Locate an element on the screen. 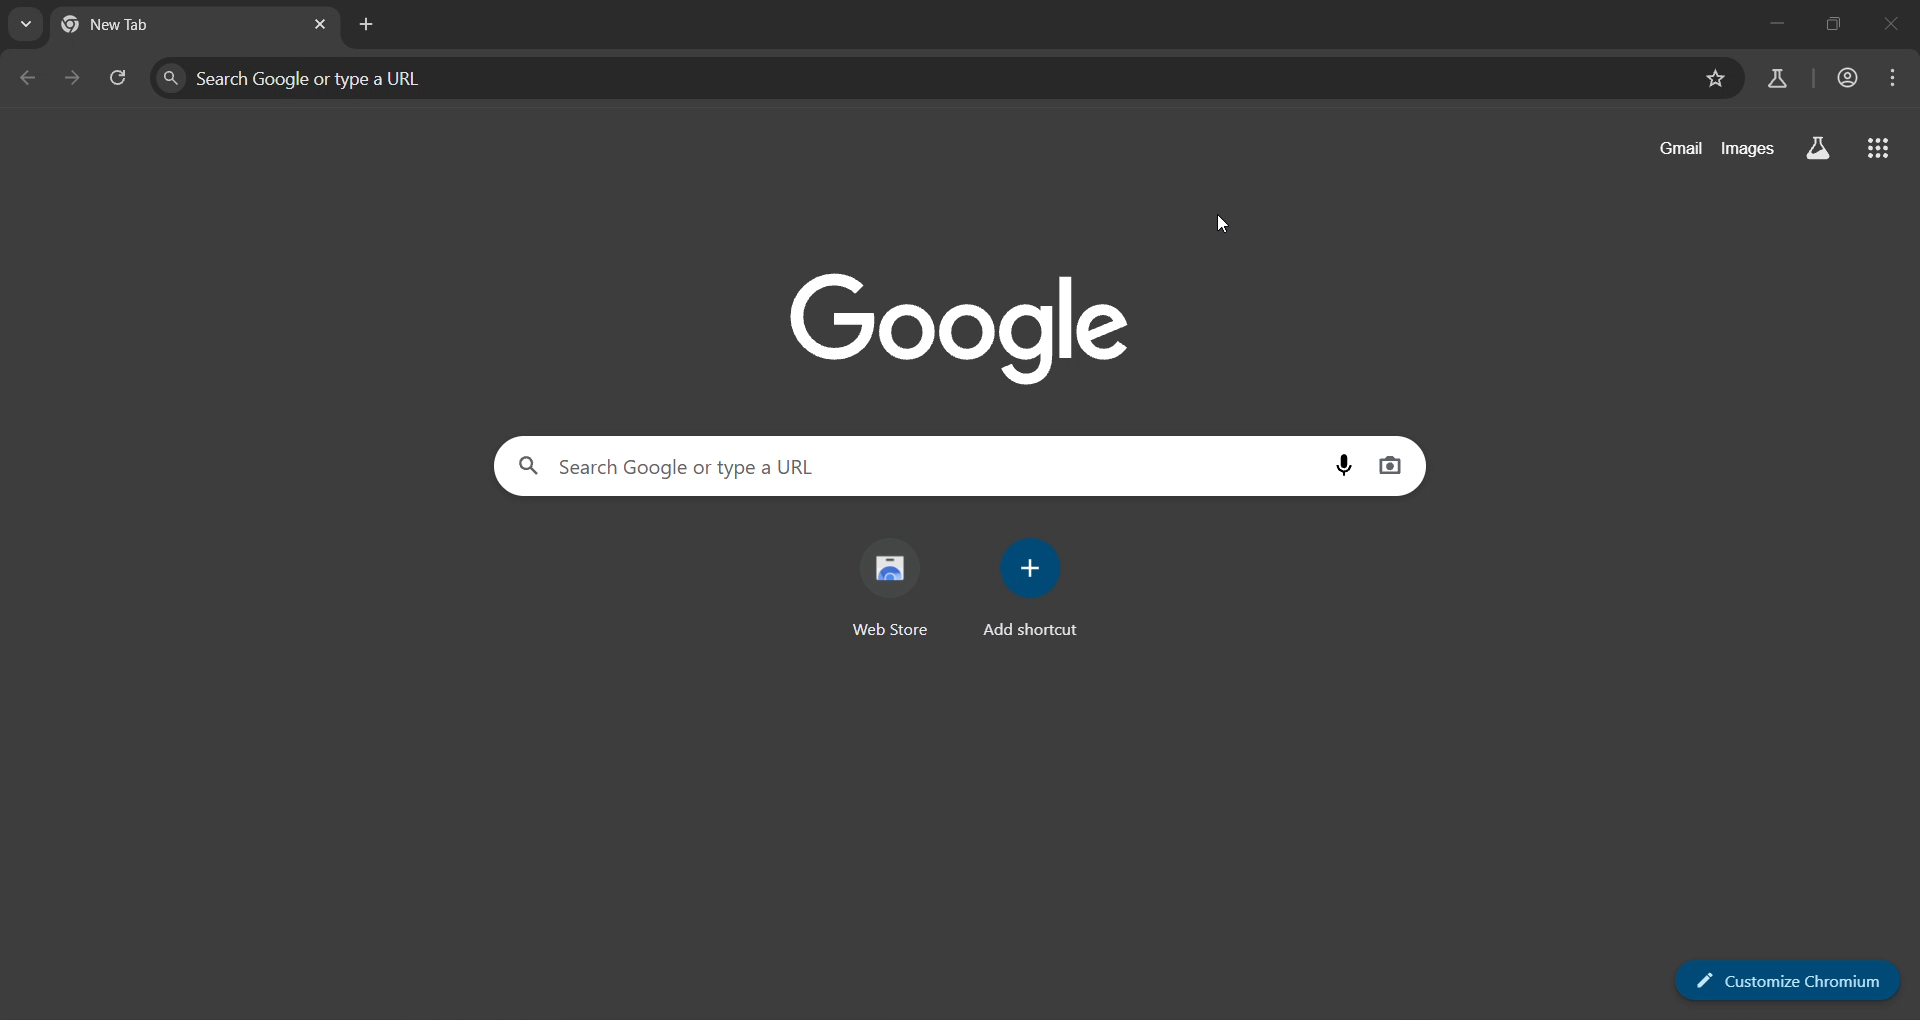 The height and width of the screenshot is (1020, 1920). voice search is located at coordinates (1344, 464).